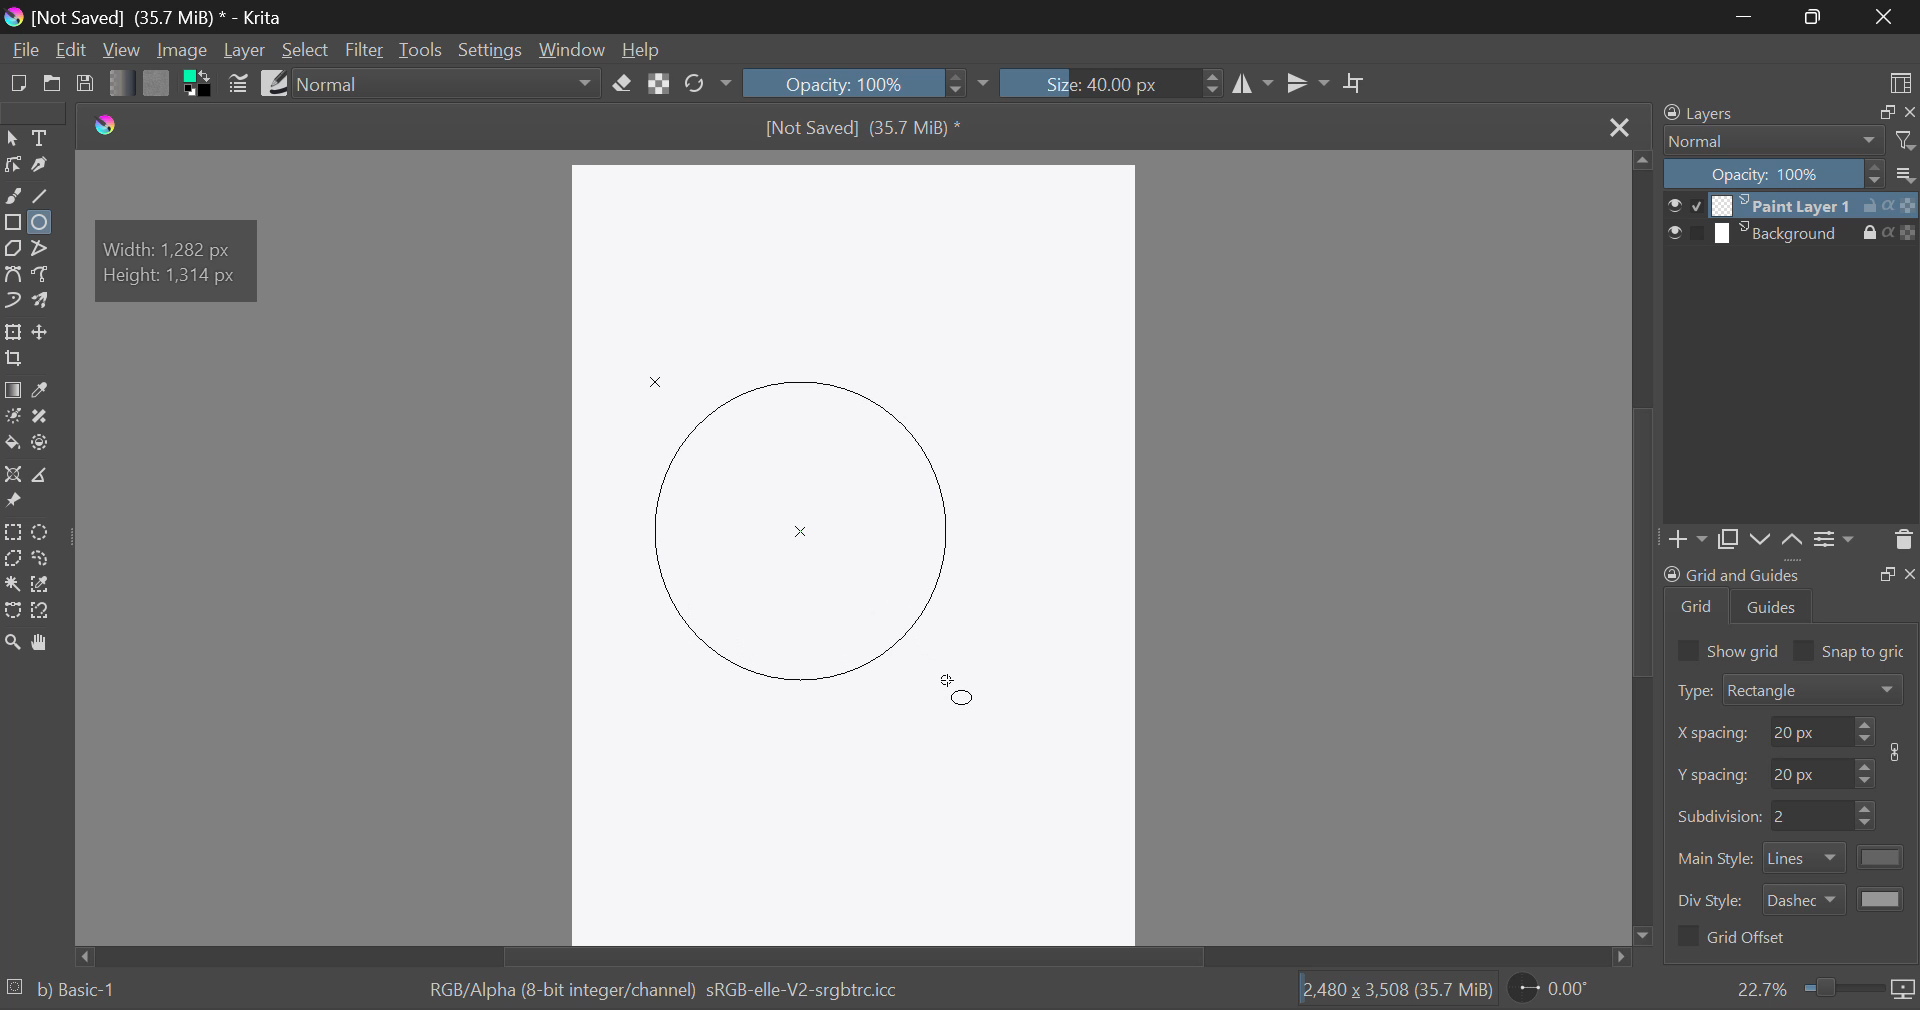 The height and width of the screenshot is (1010, 1920). I want to click on Move Layer, so click(43, 333).